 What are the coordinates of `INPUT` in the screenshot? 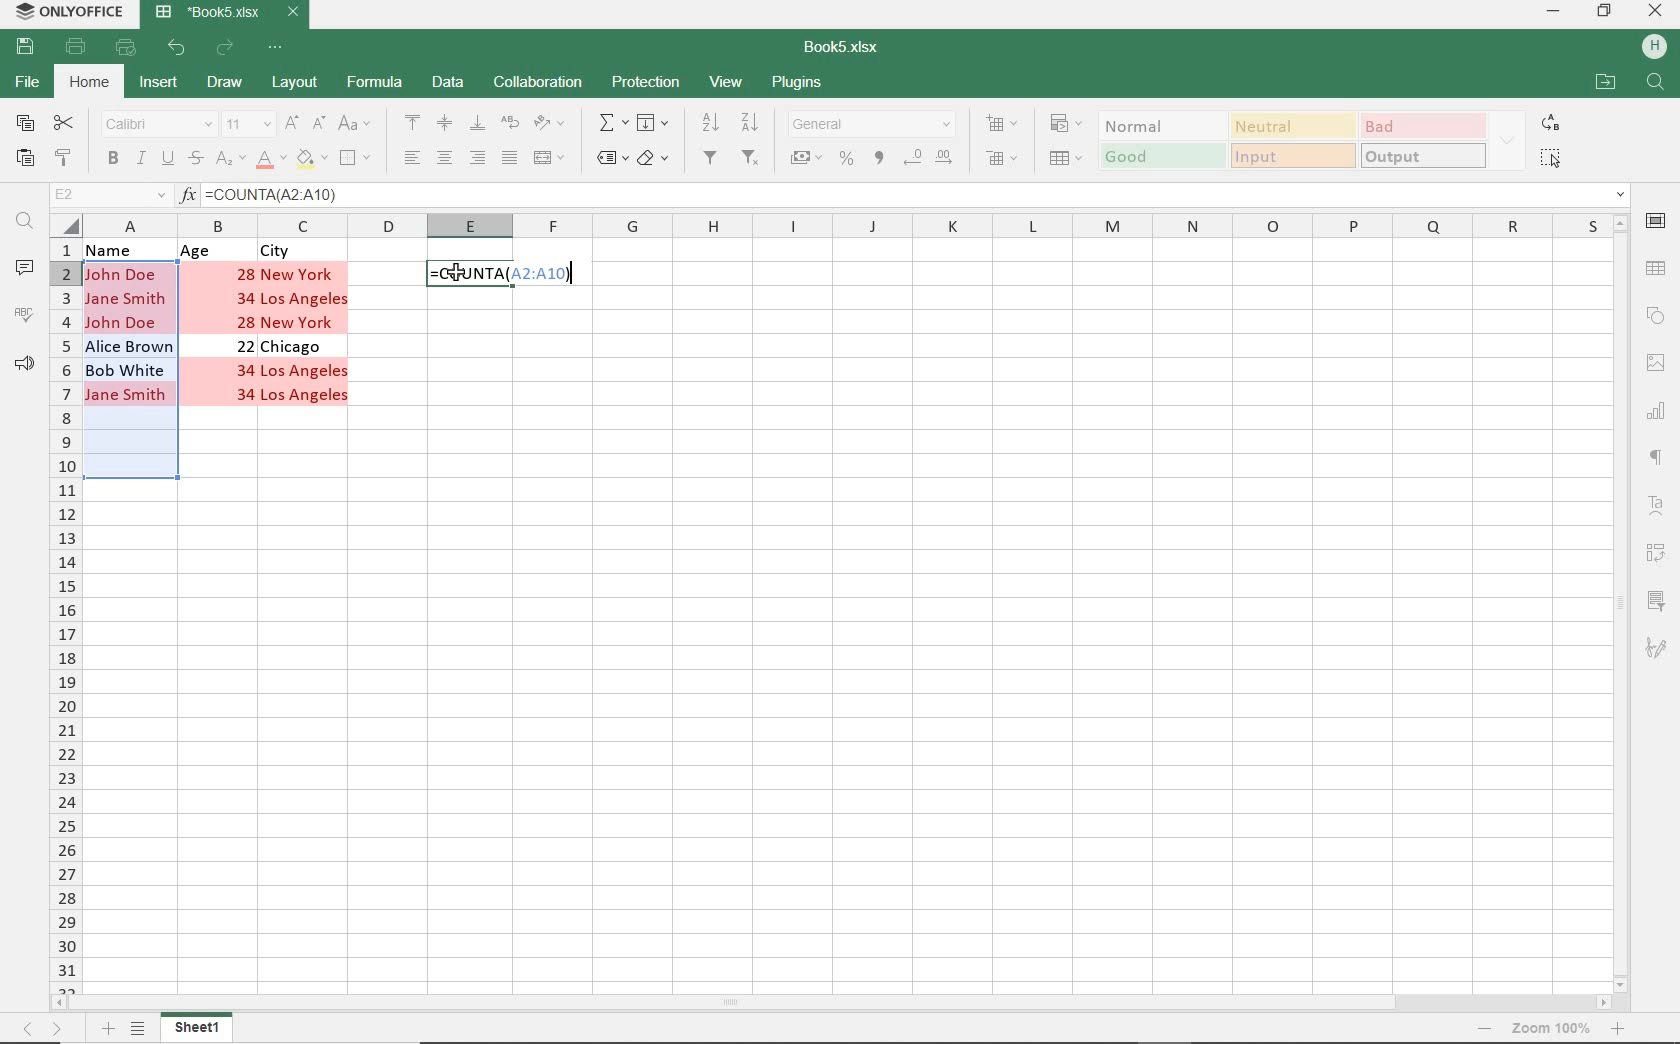 It's located at (1292, 155).